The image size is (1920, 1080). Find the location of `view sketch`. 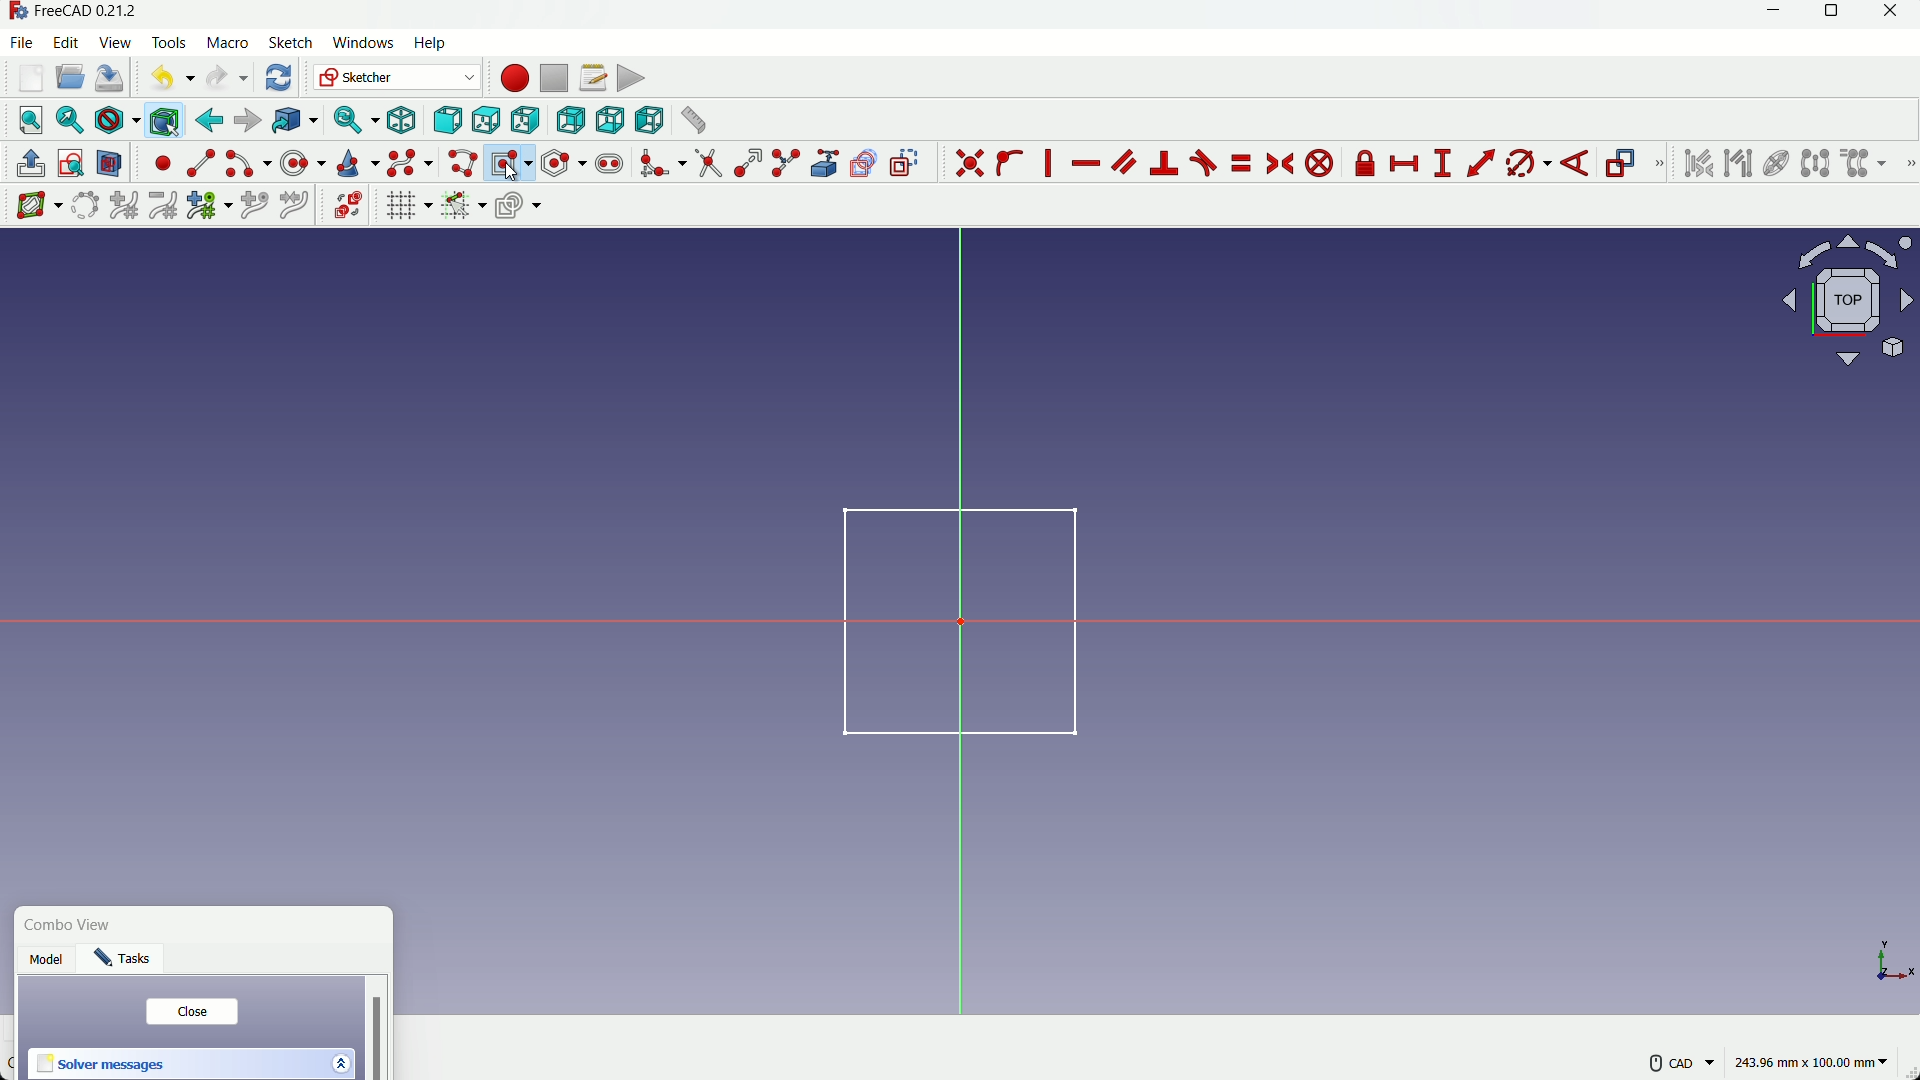

view sketch is located at coordinates (72, 165).